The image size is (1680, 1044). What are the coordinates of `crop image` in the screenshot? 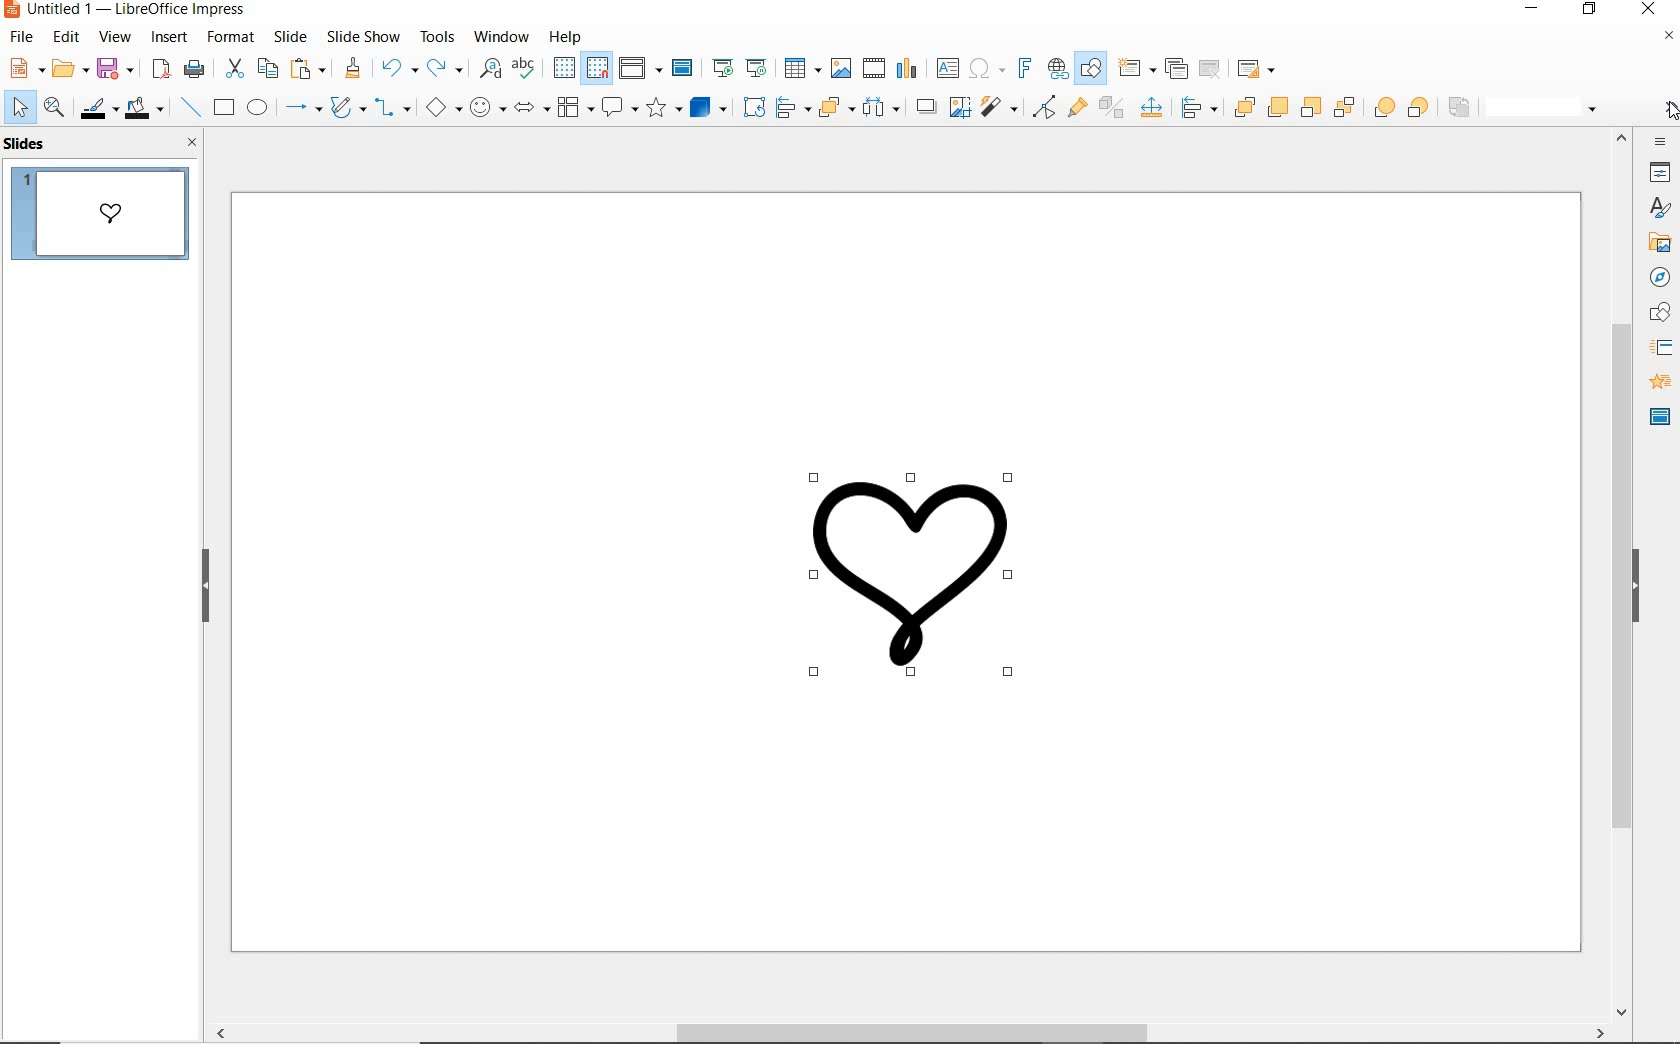 It's located at (958, 107).